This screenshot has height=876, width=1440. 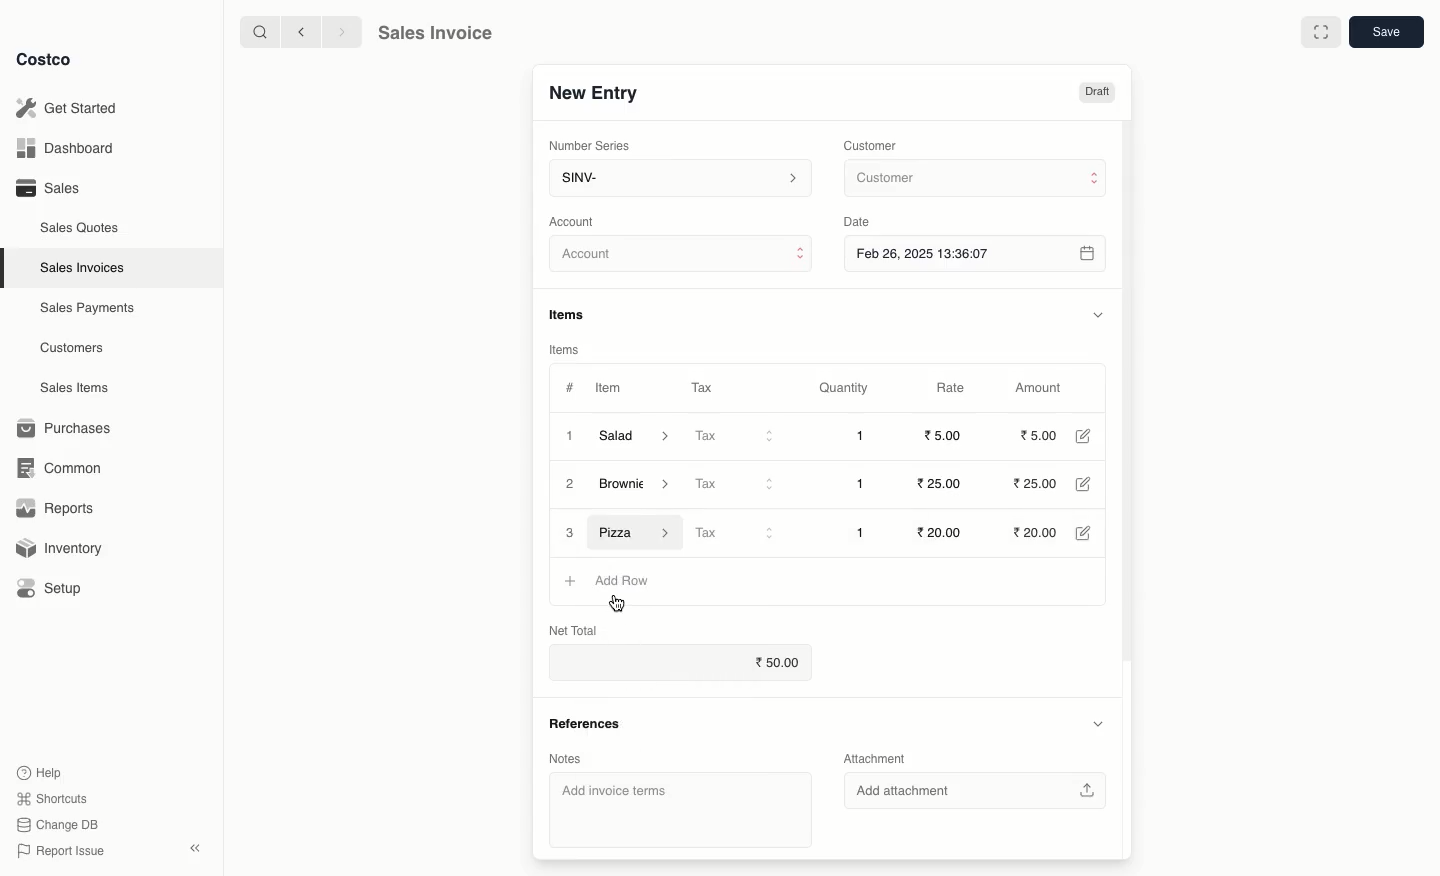 I want to click on 25.00, so click(x=1040, y=485).